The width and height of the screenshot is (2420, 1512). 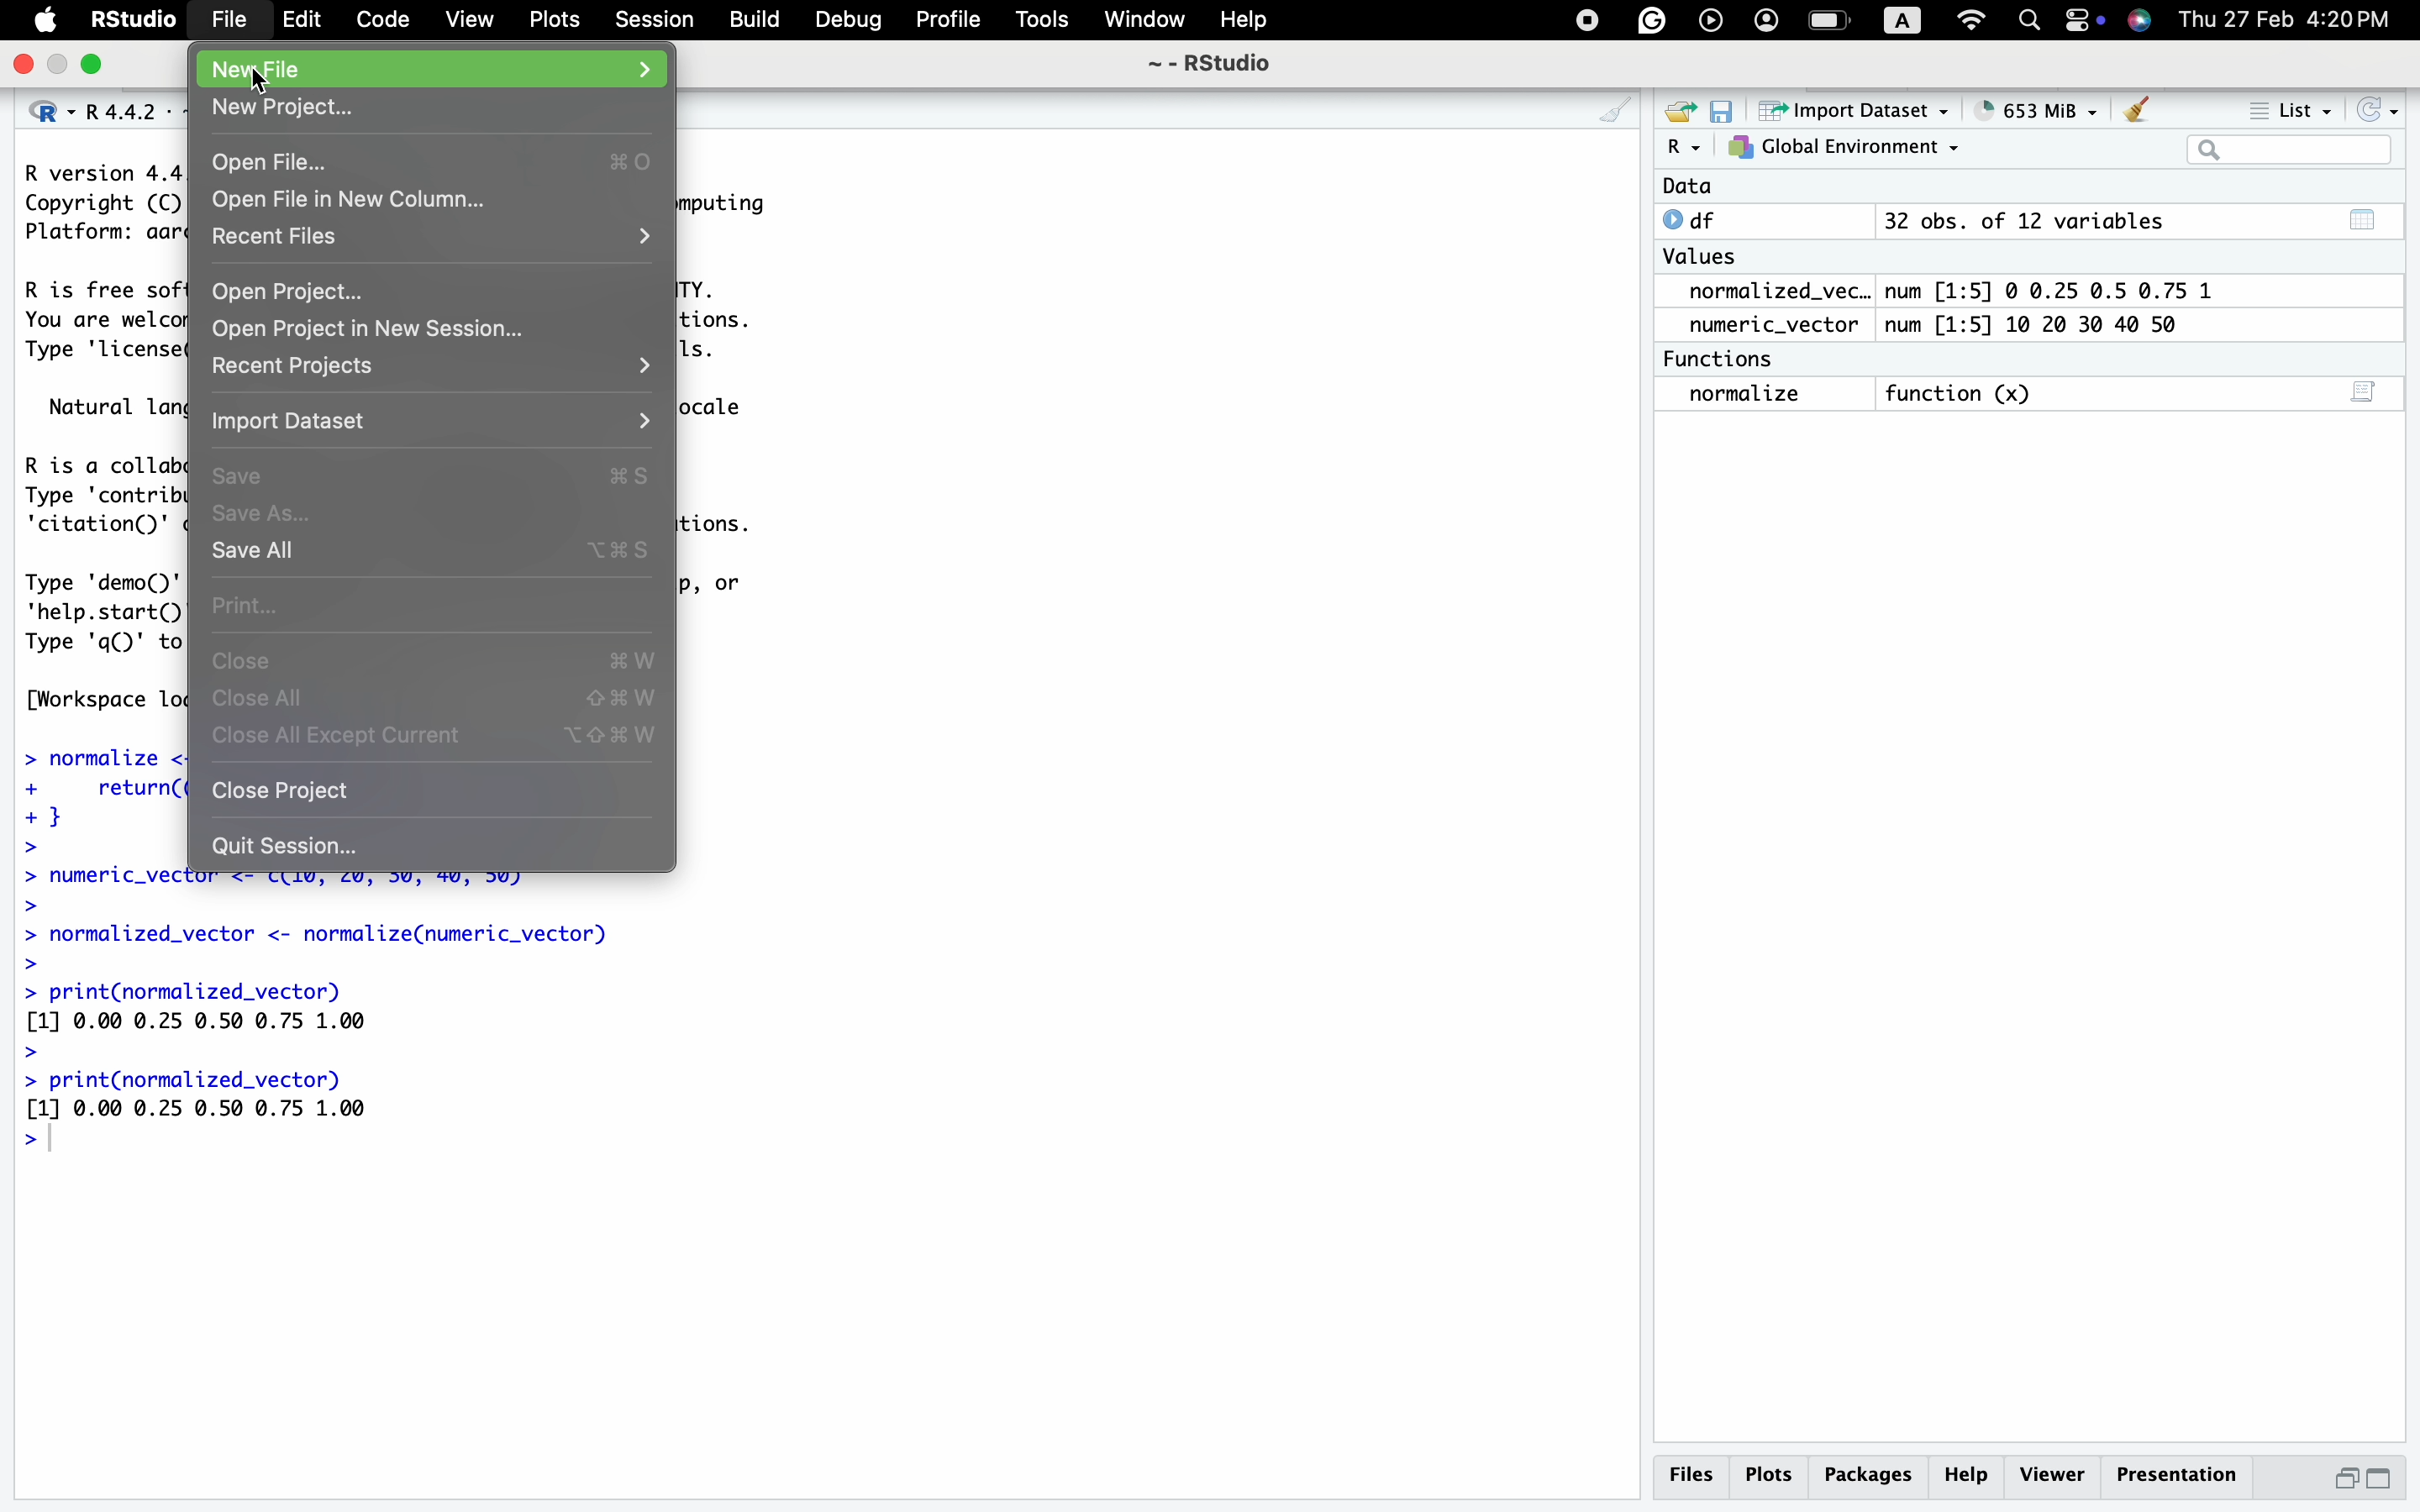 What do you see at coordinates (753, 18) in the screenshot?
I see `Build` at bounding box center [753, 18].